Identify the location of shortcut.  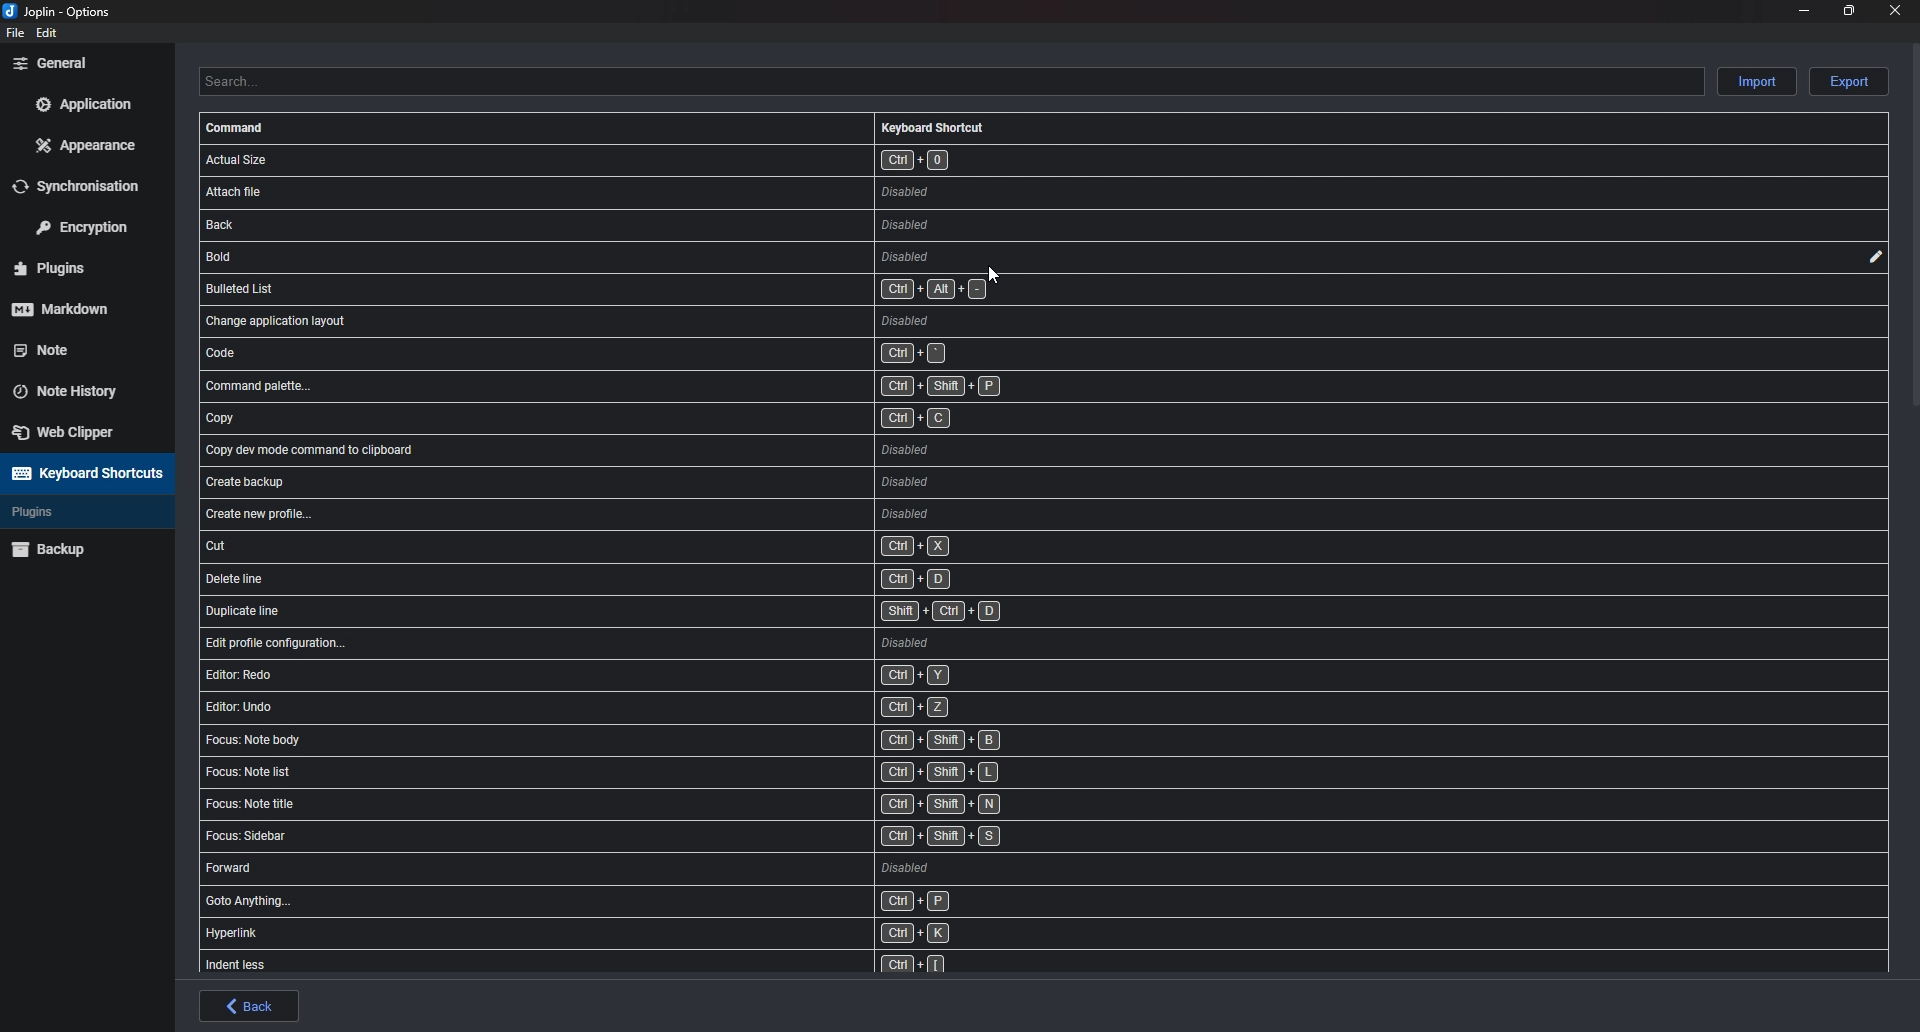
(668, 673).